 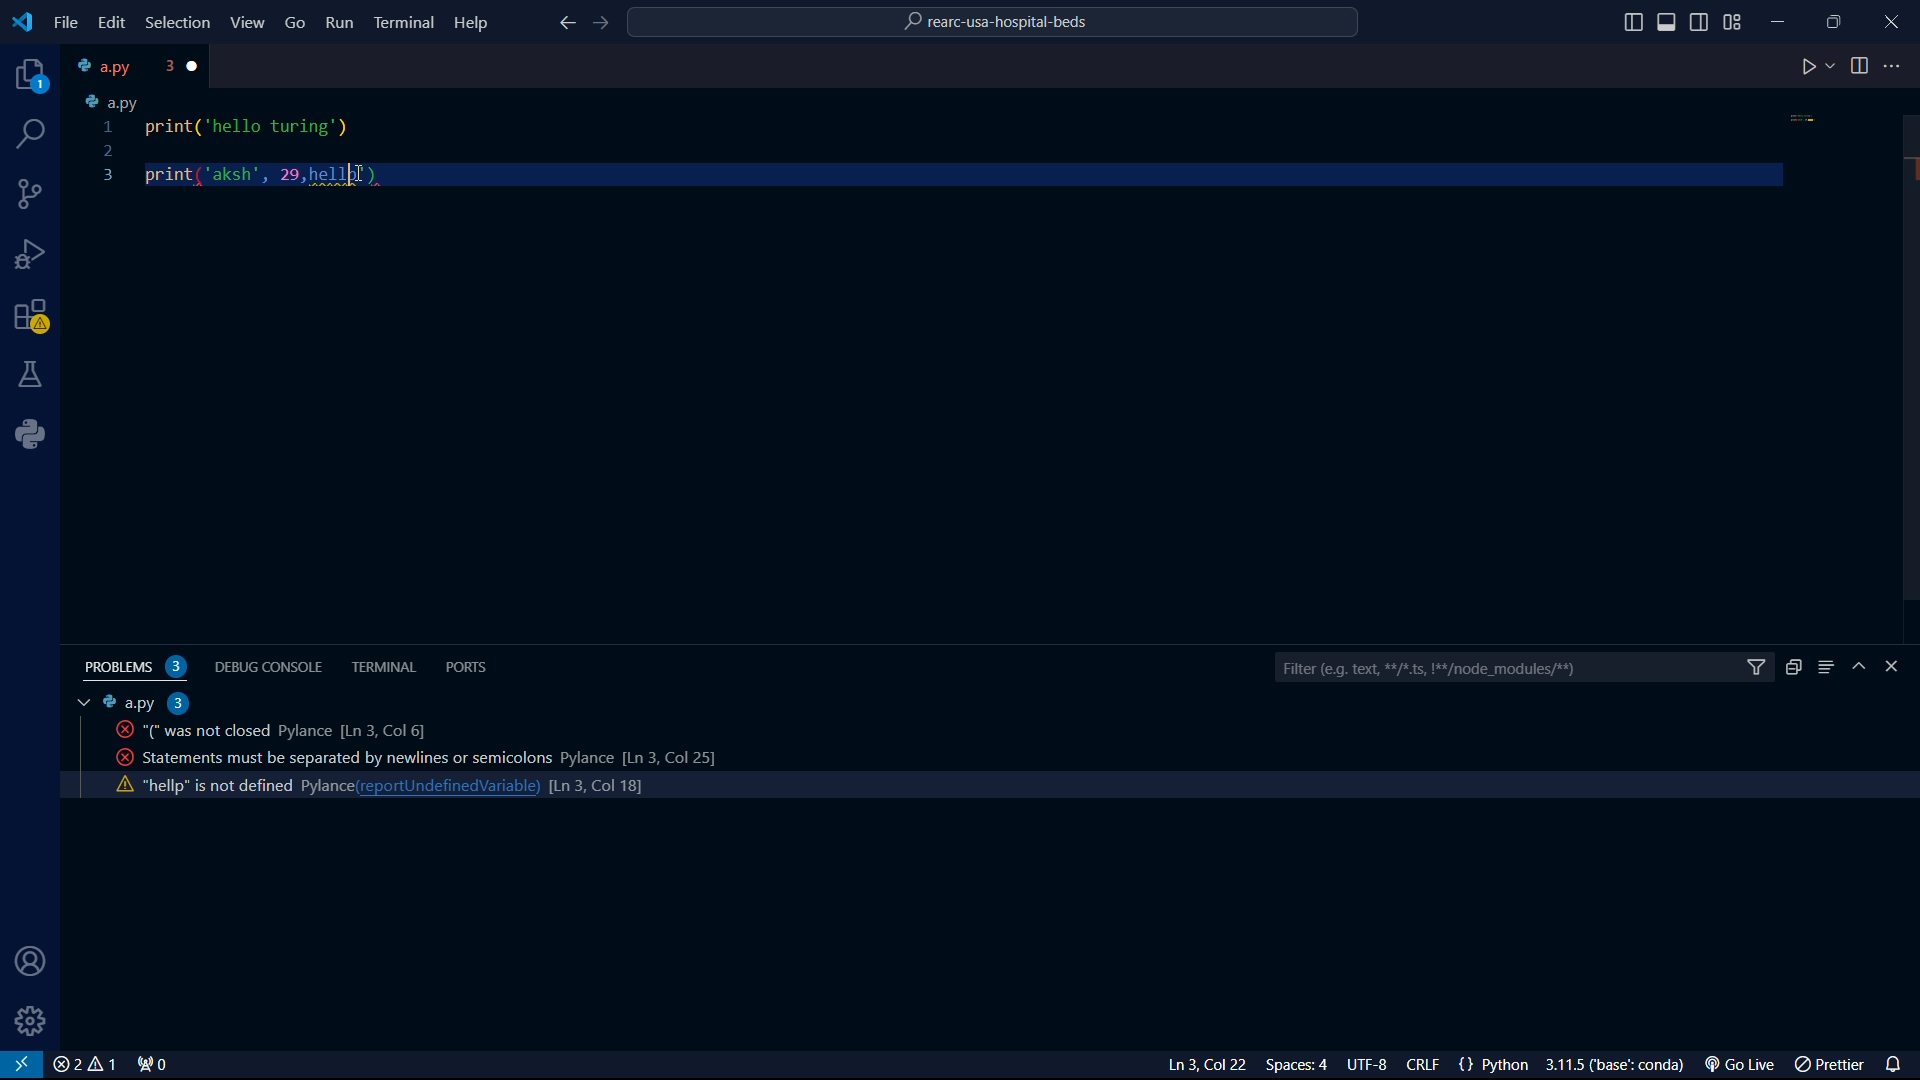 I want to click on search, so click(x=33, y=134).